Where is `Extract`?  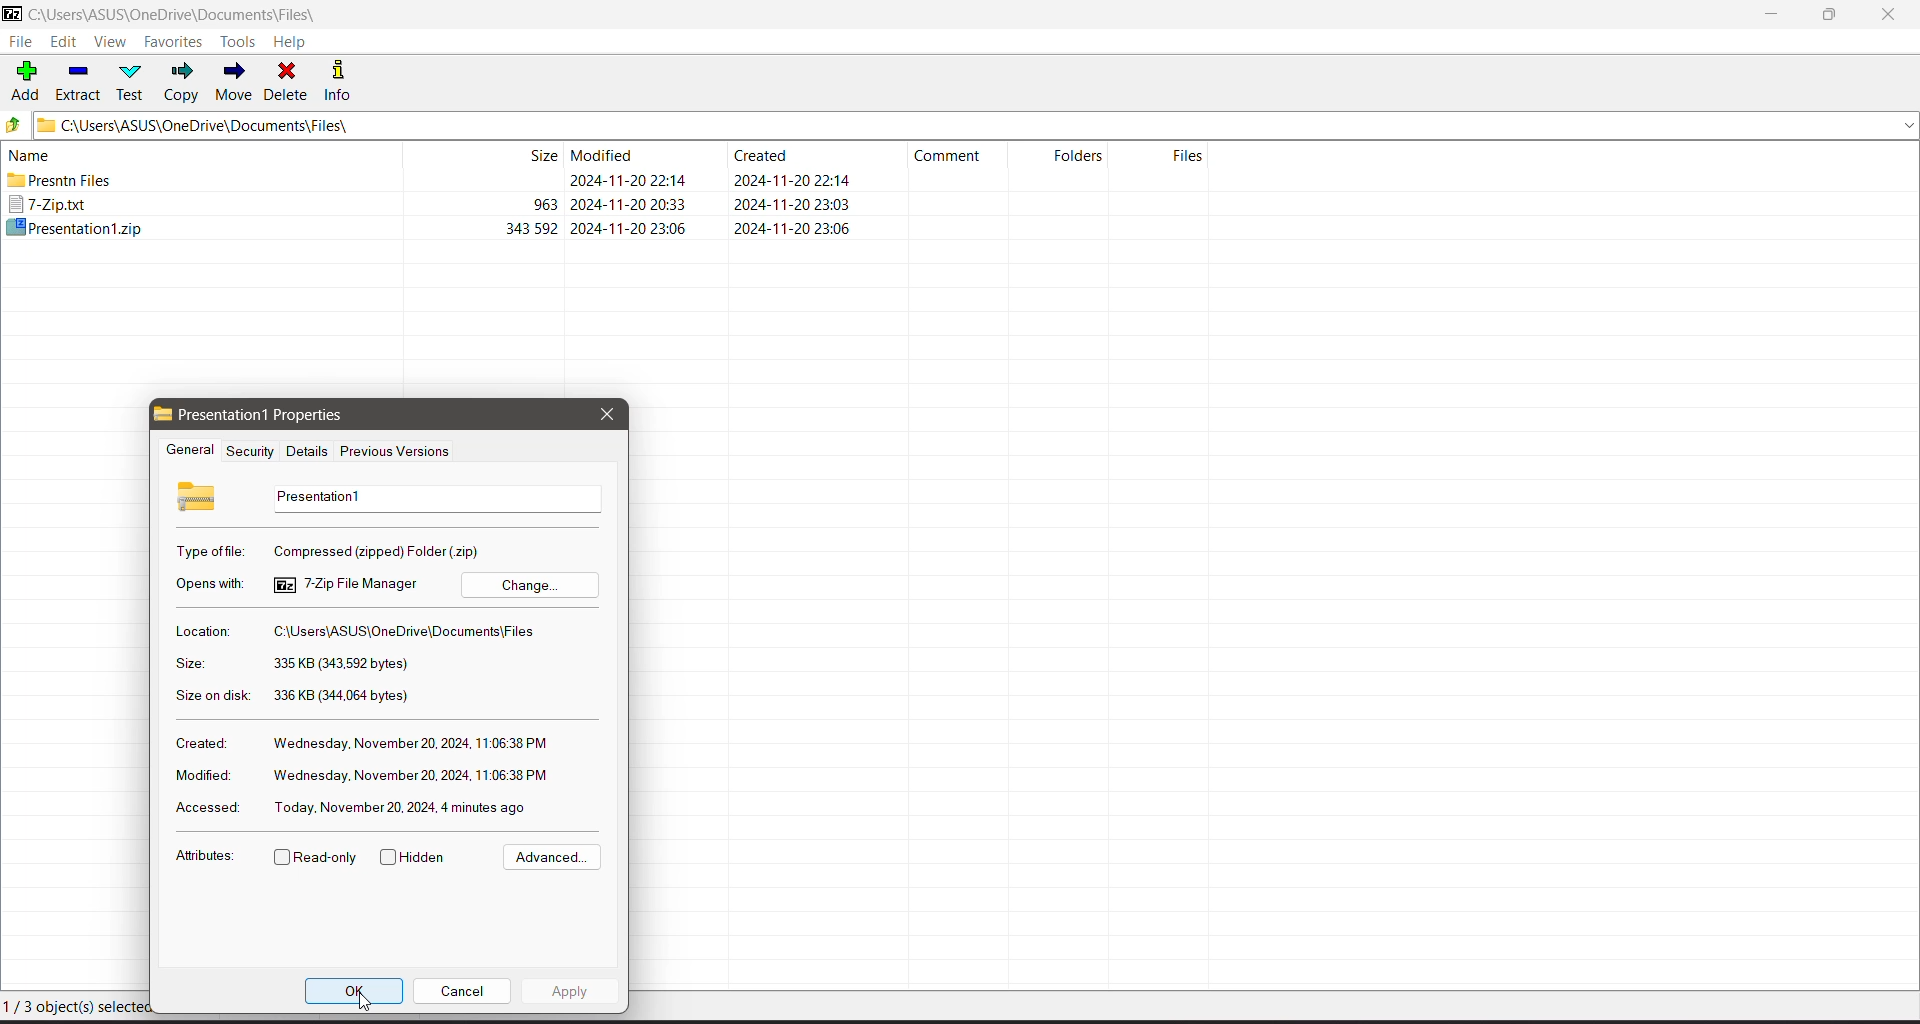
Extract is located at coordinates (79, 80).